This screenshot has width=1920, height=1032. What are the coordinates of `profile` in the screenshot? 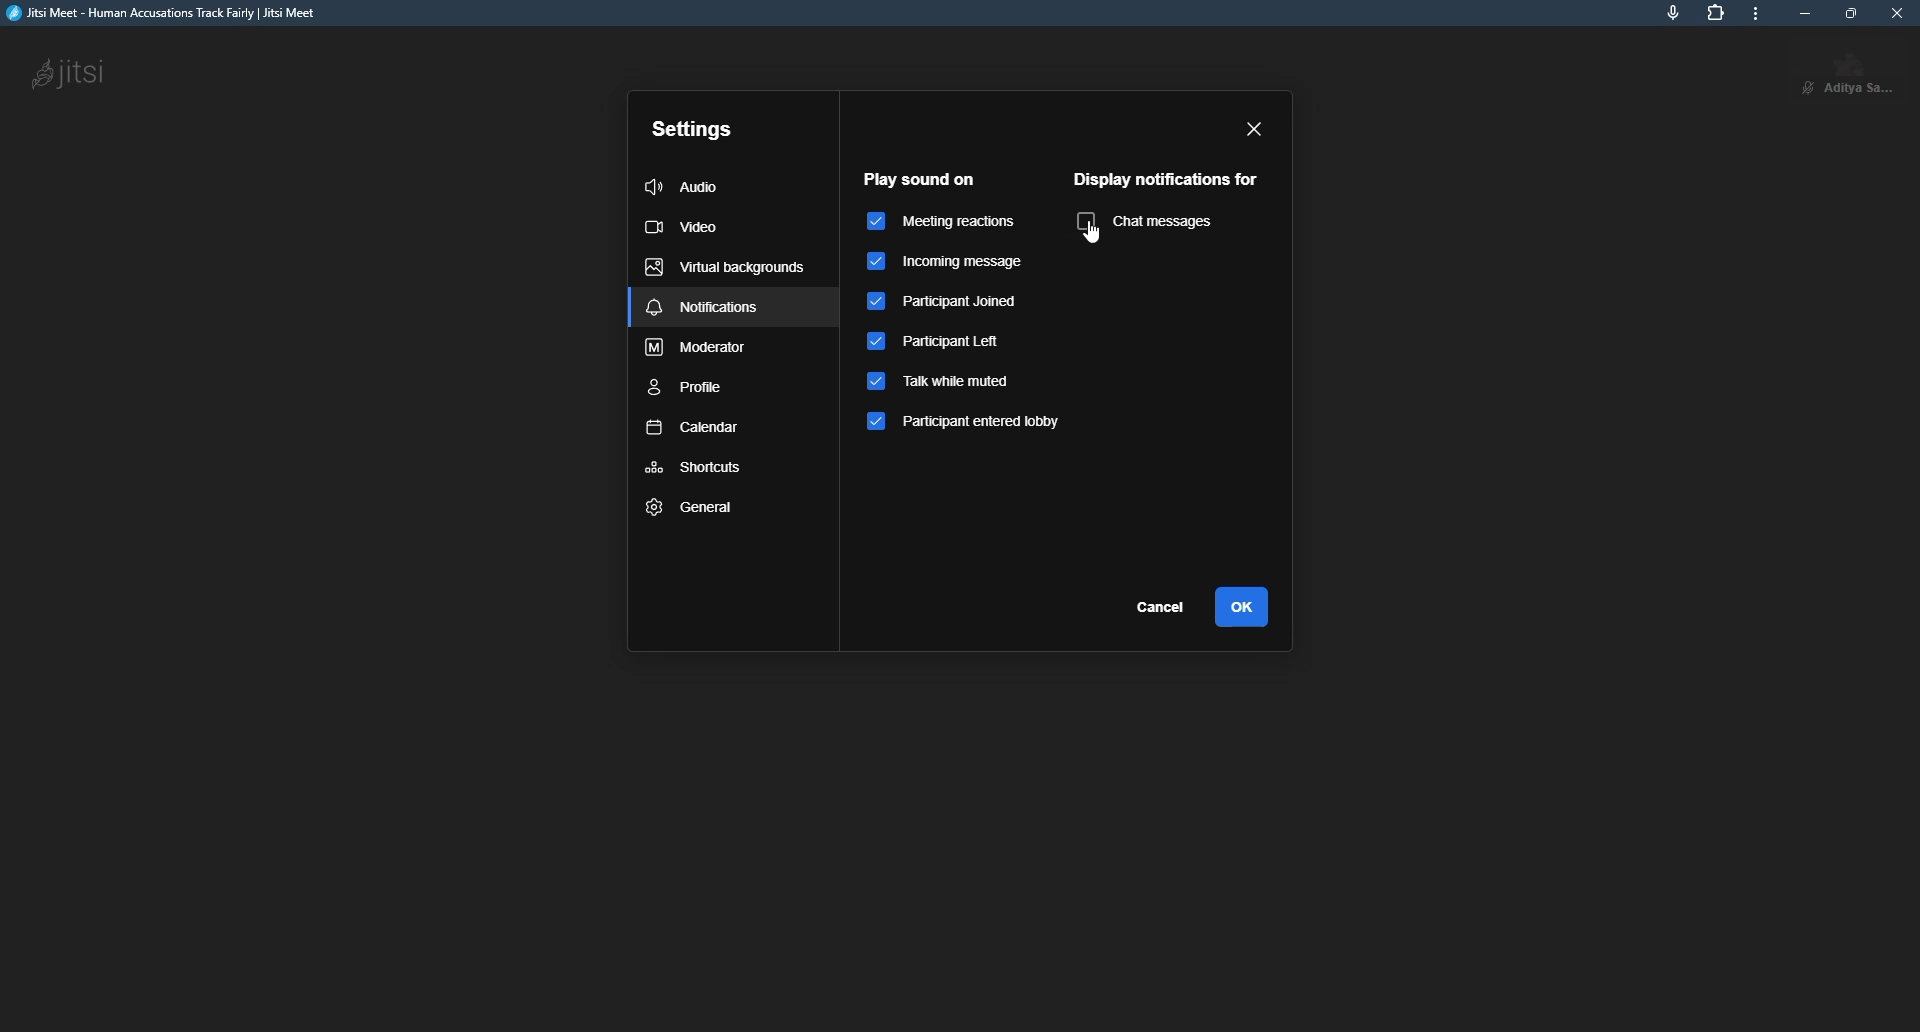 It's located at (1861, 71).